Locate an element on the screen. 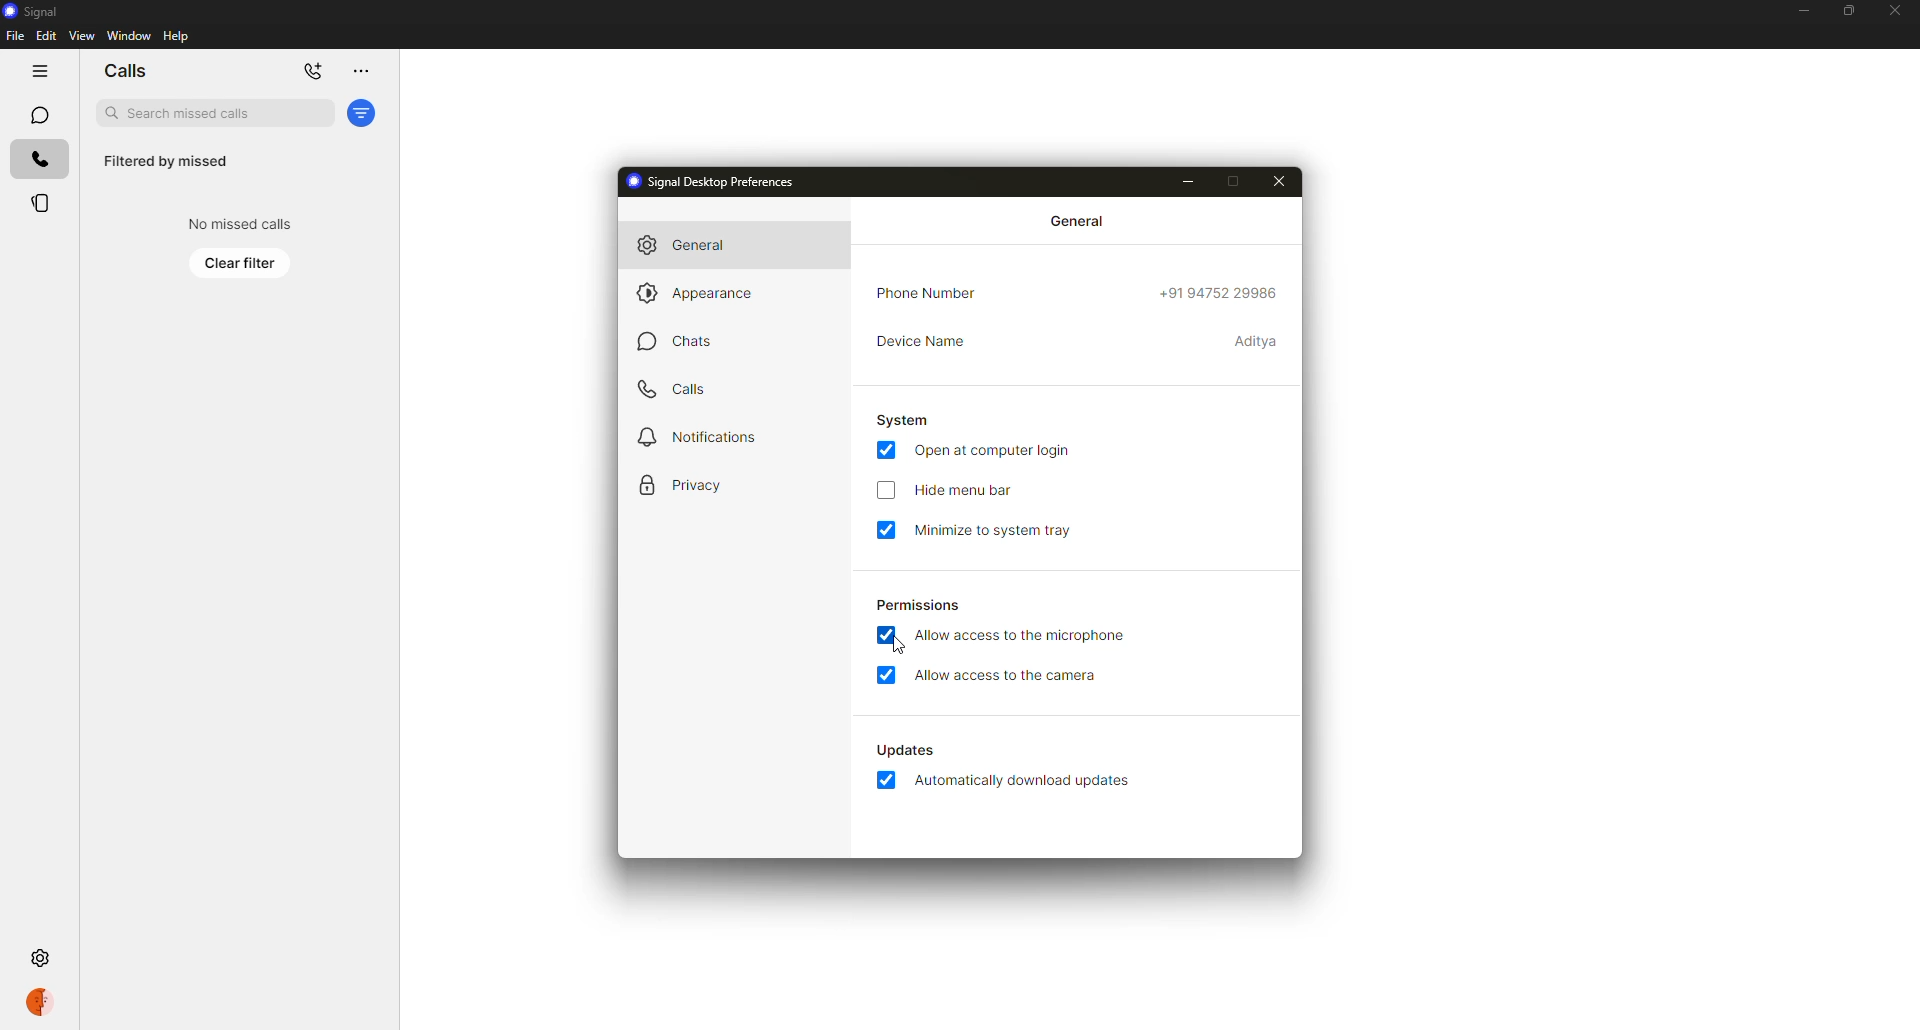 The height and width of the screenshot is (1030, 1920). system is located at coordinates (906, 419).